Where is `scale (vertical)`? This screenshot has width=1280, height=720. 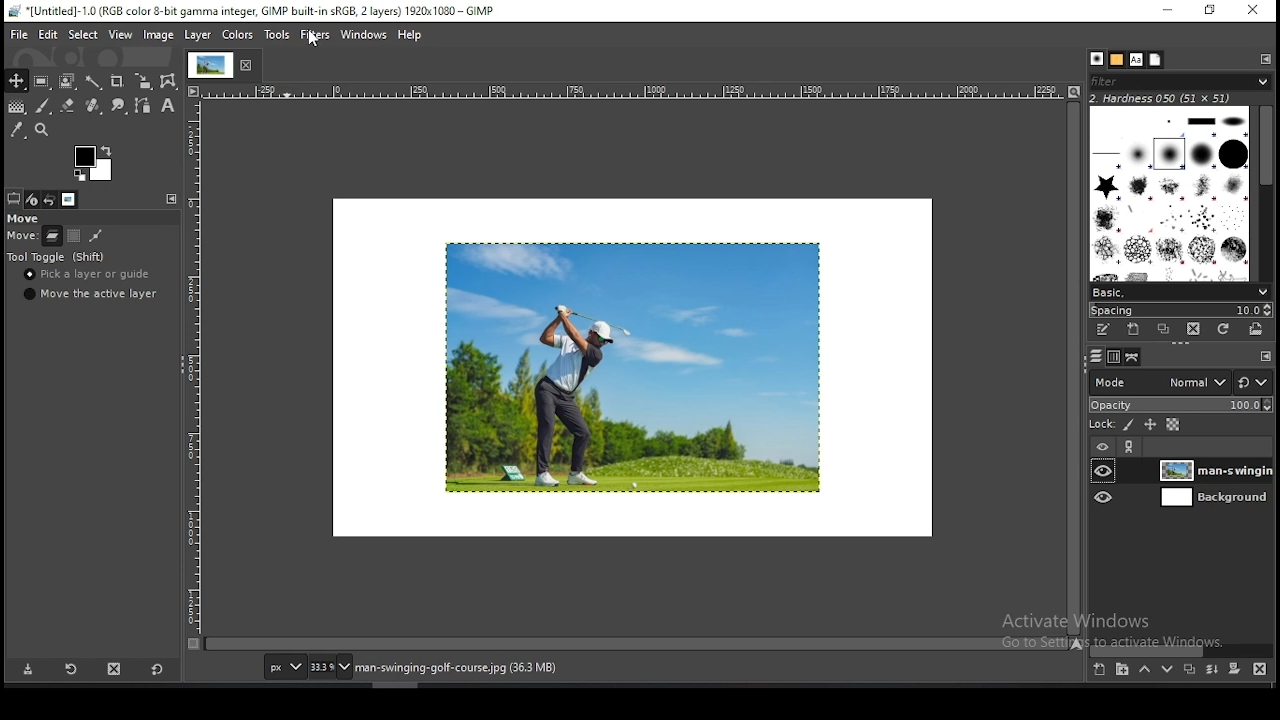 scale (vertical) is located at coordinates (195, 367).